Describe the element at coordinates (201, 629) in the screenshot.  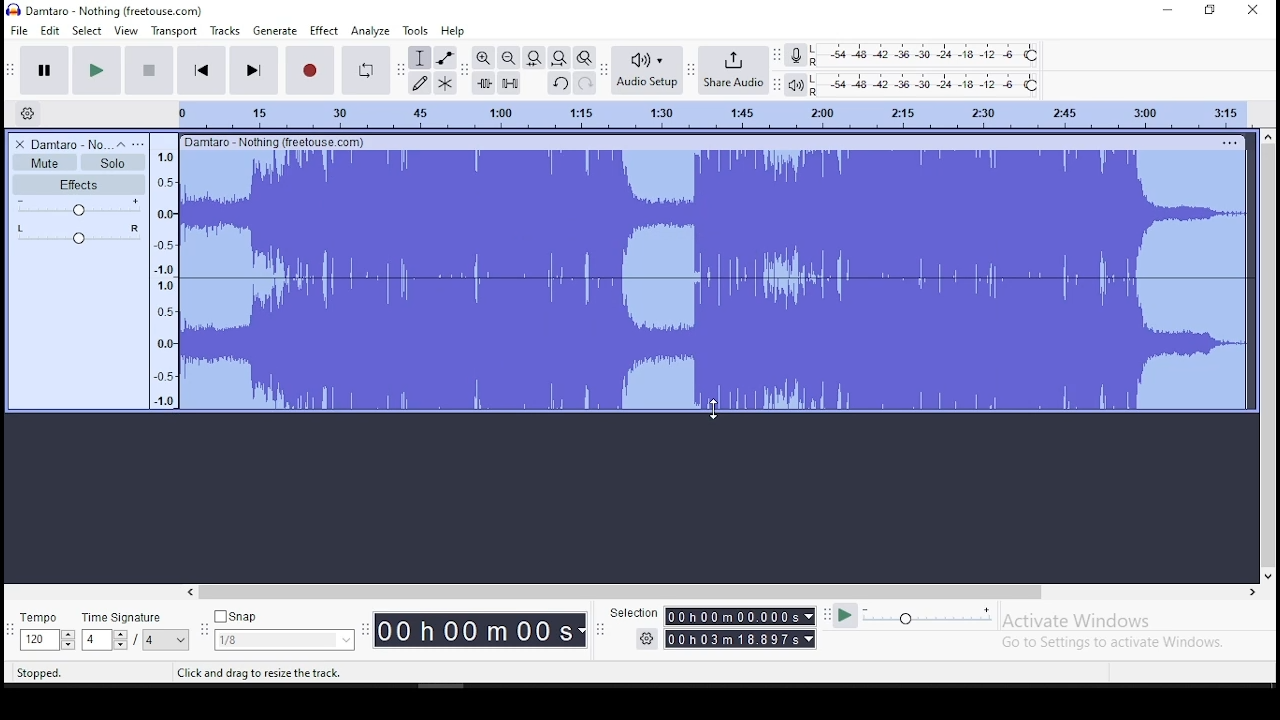
I see `` at that location.